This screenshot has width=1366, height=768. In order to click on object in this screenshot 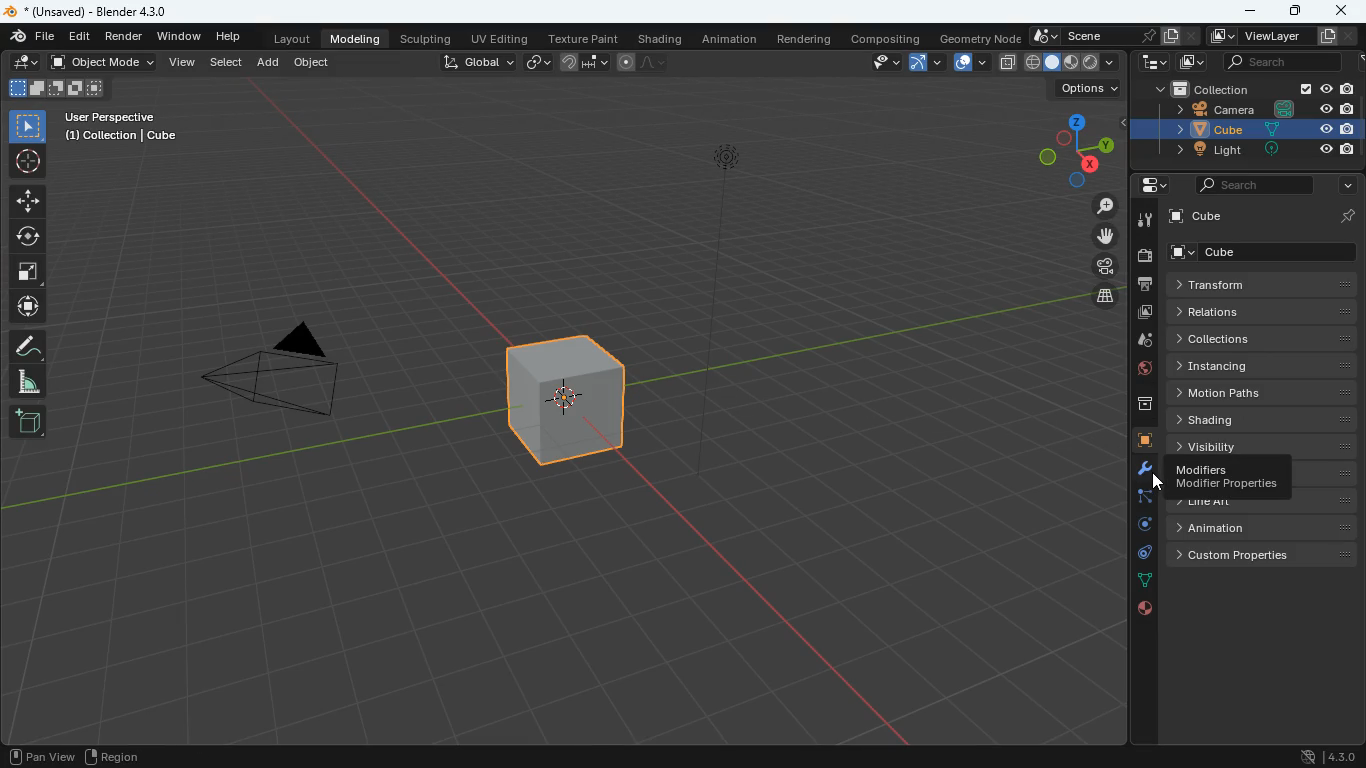, I will do `click(311, 63)`.